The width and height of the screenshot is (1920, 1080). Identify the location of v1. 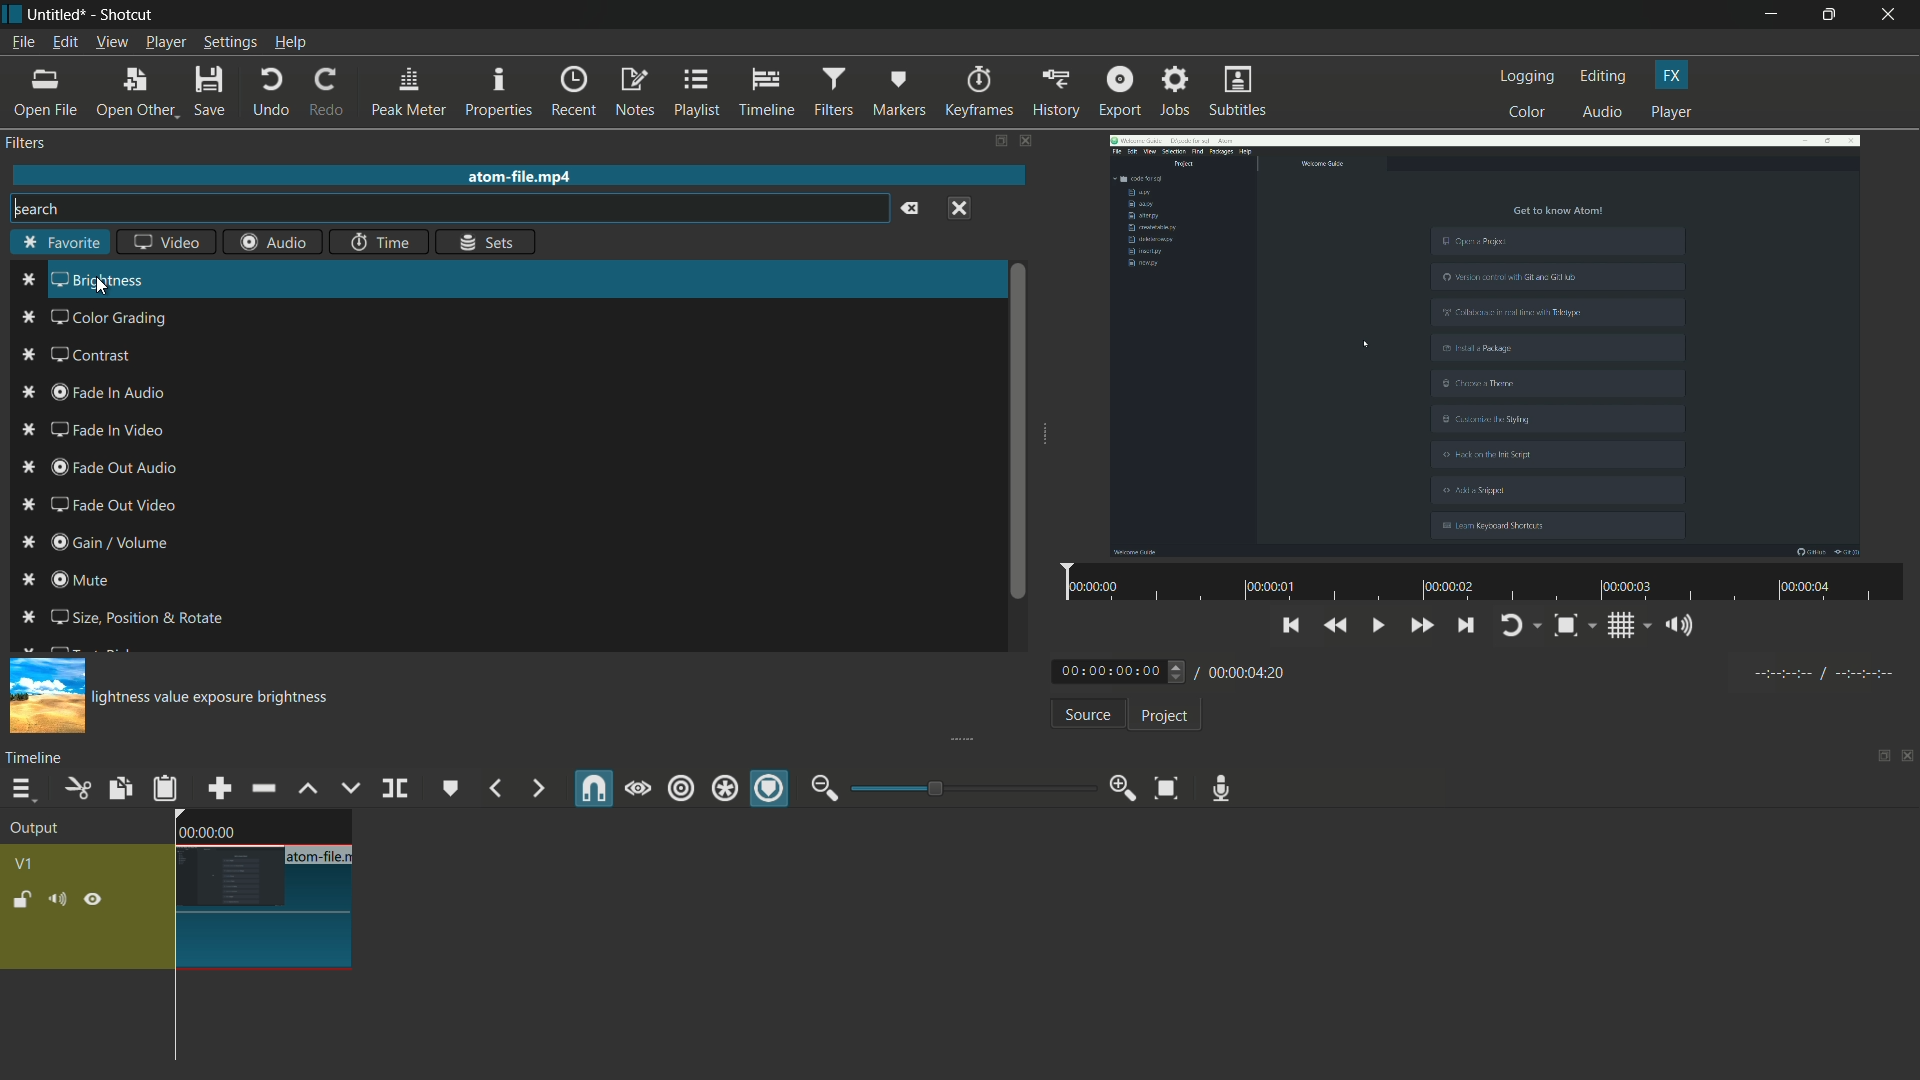
(28, 862).